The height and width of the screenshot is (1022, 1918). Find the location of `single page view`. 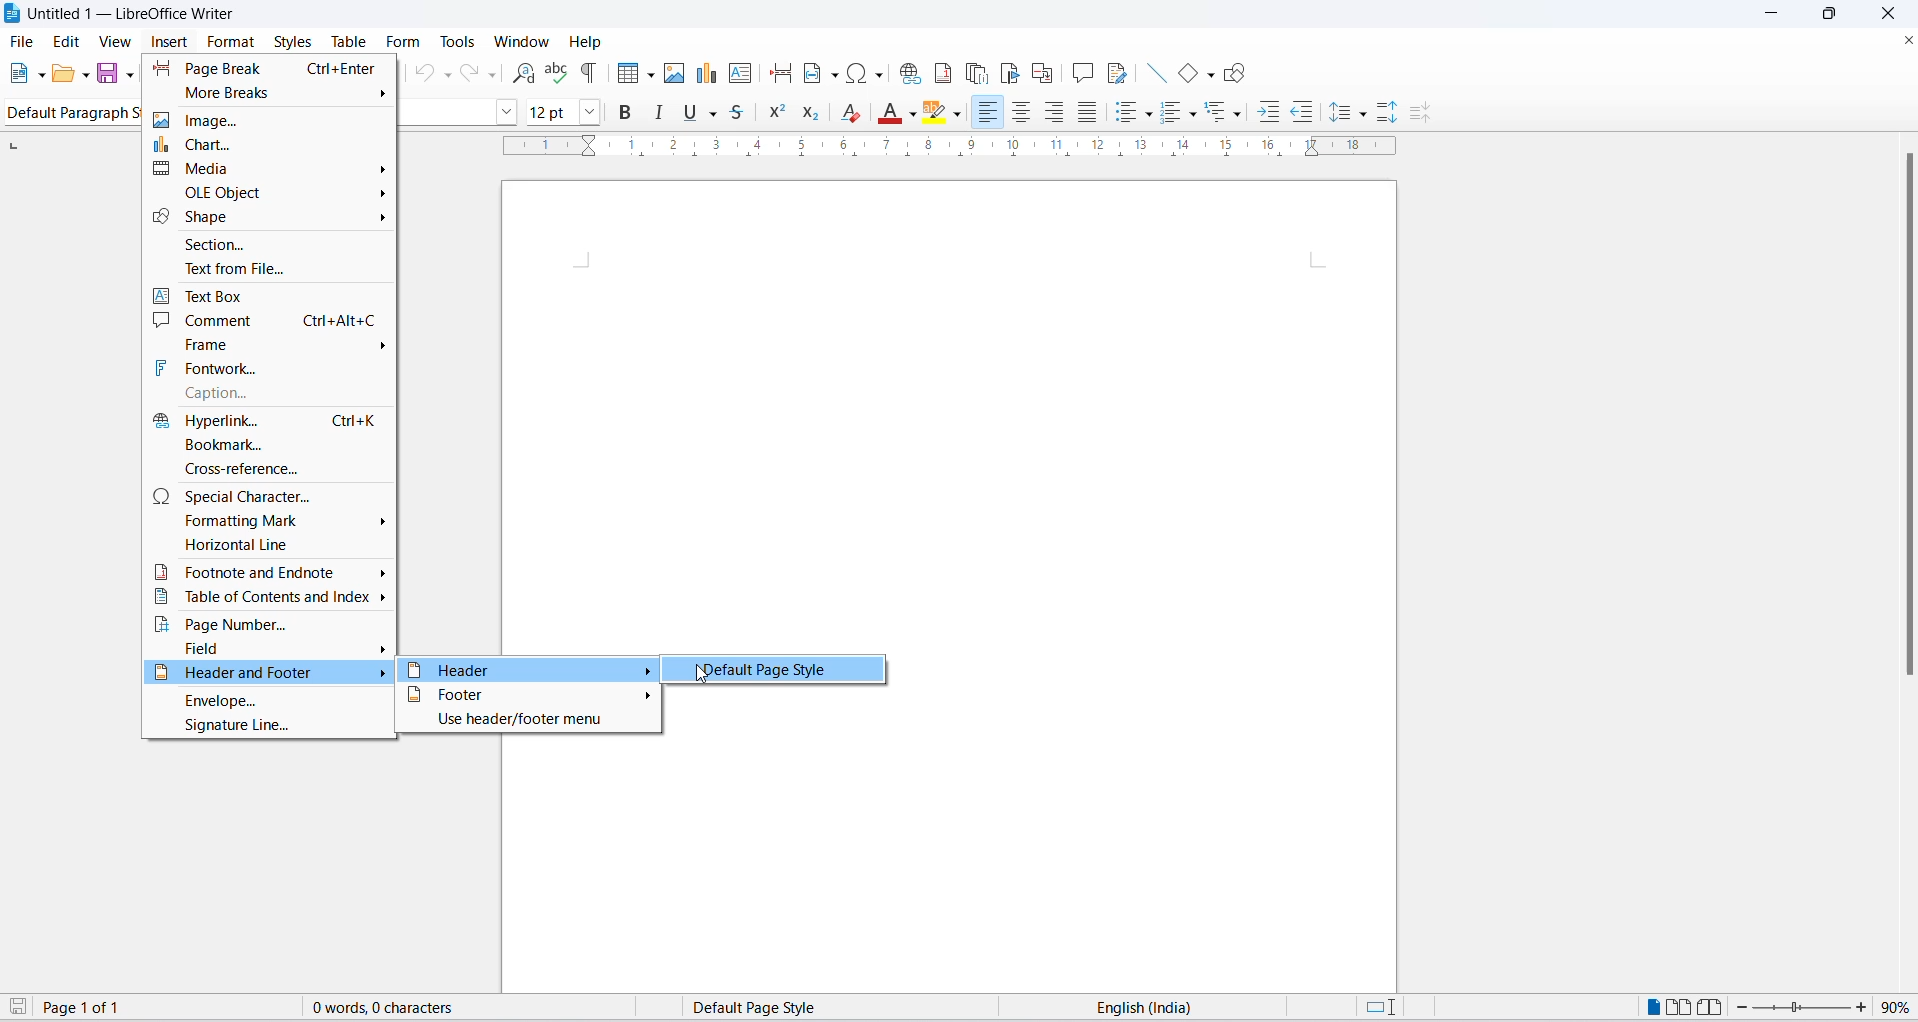

single page view is located at coordinates (1650, 1007).